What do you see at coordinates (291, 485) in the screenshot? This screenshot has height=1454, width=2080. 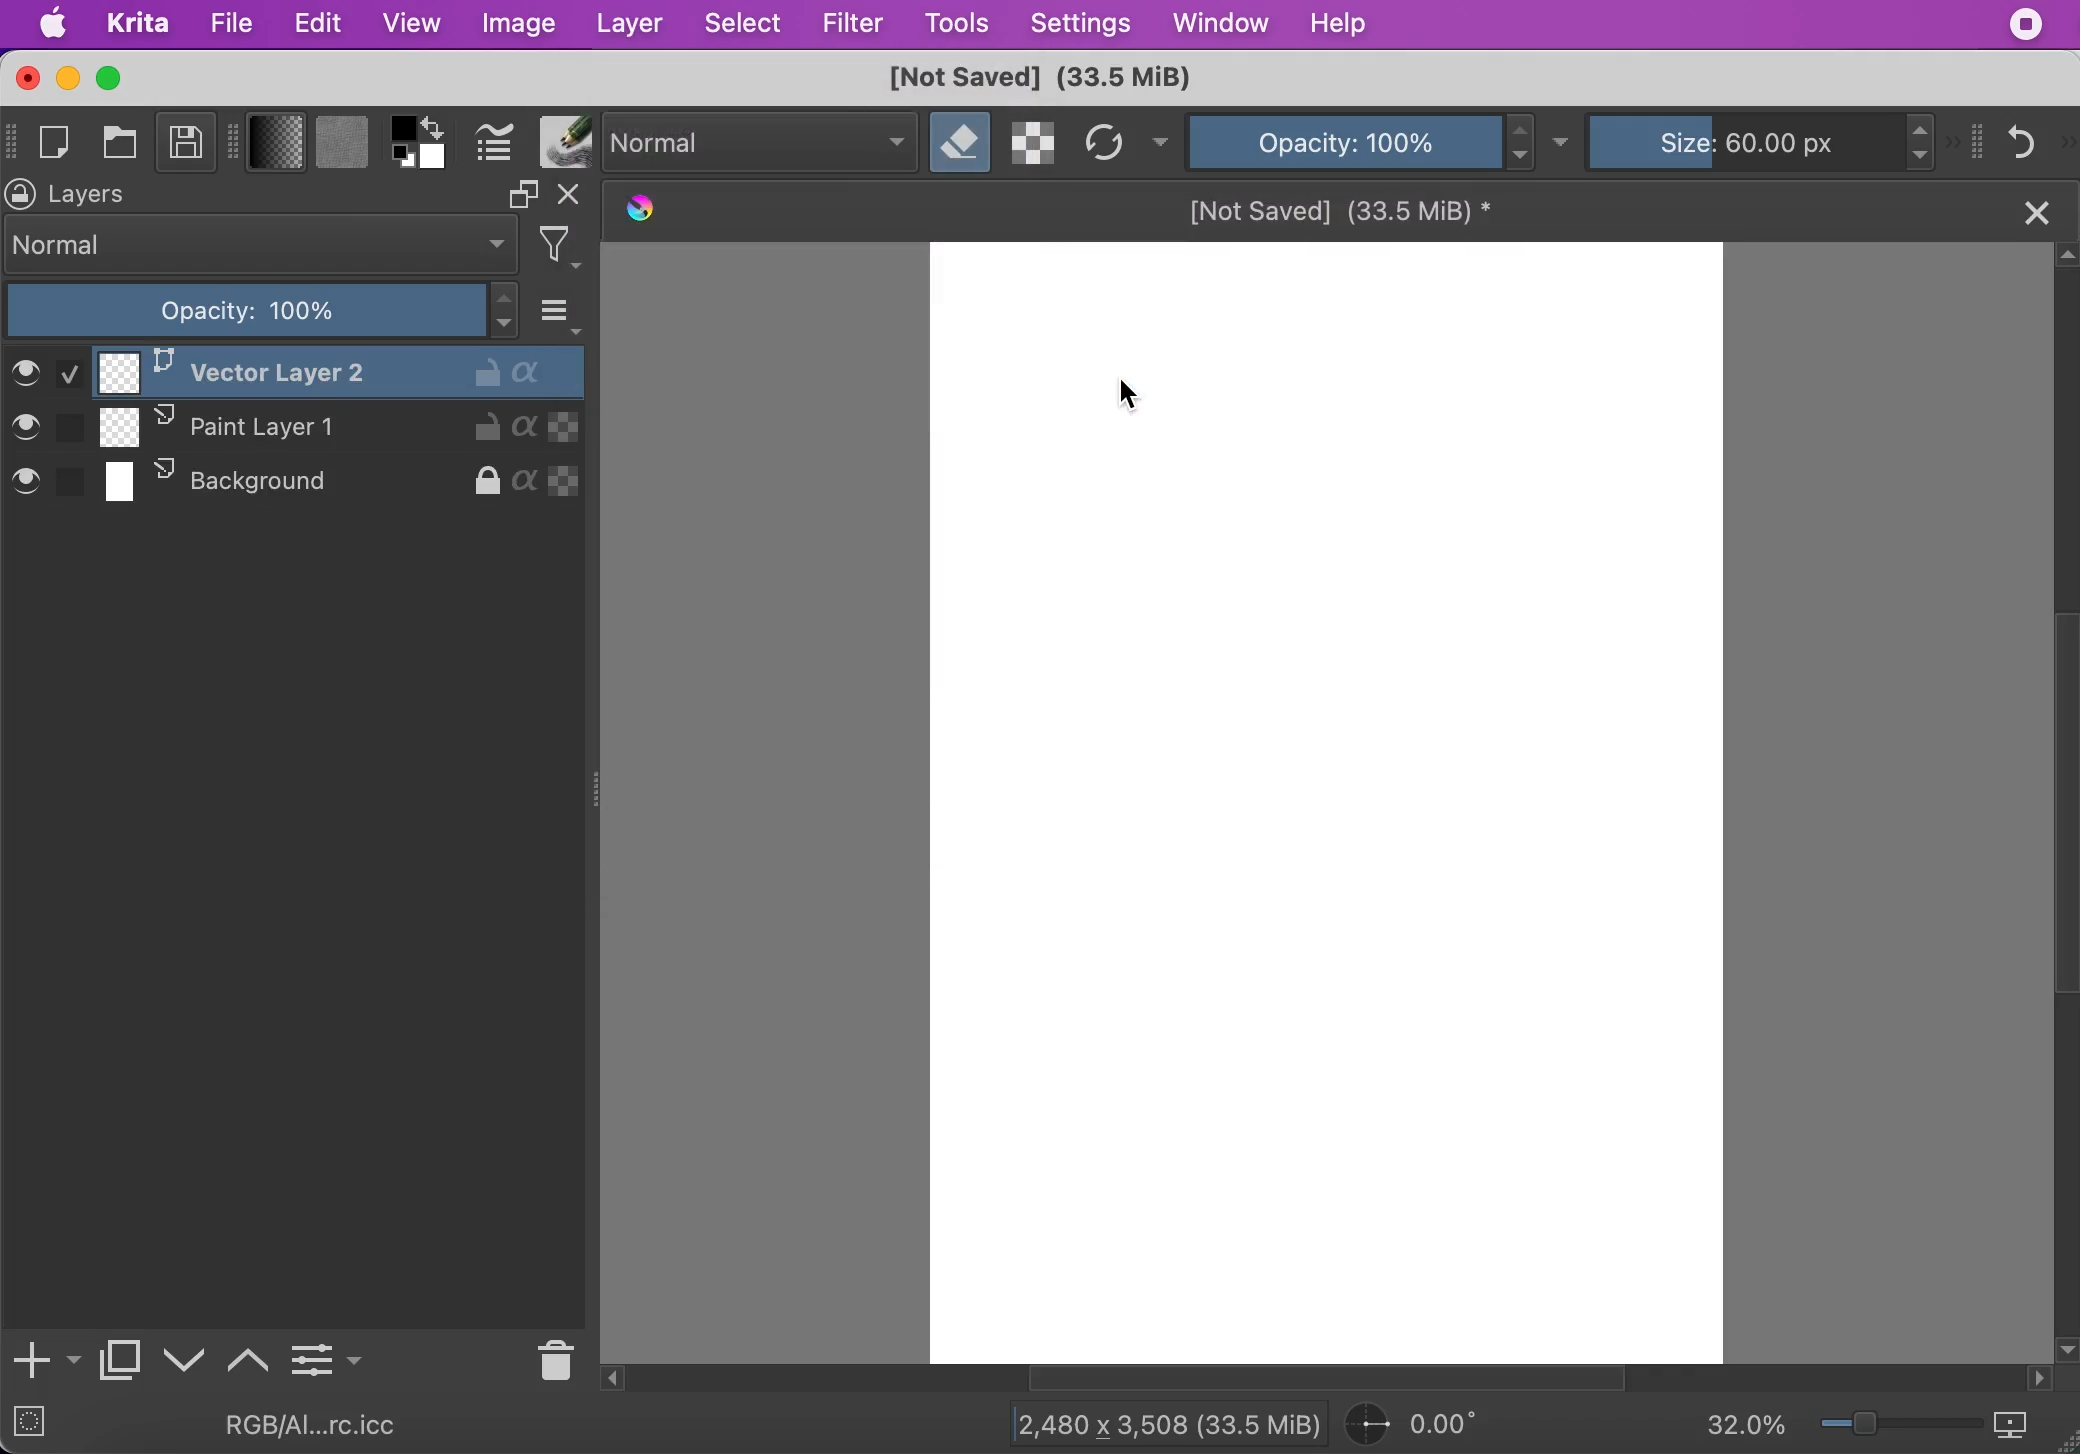 I see `background` at bounding box center [291, 485].